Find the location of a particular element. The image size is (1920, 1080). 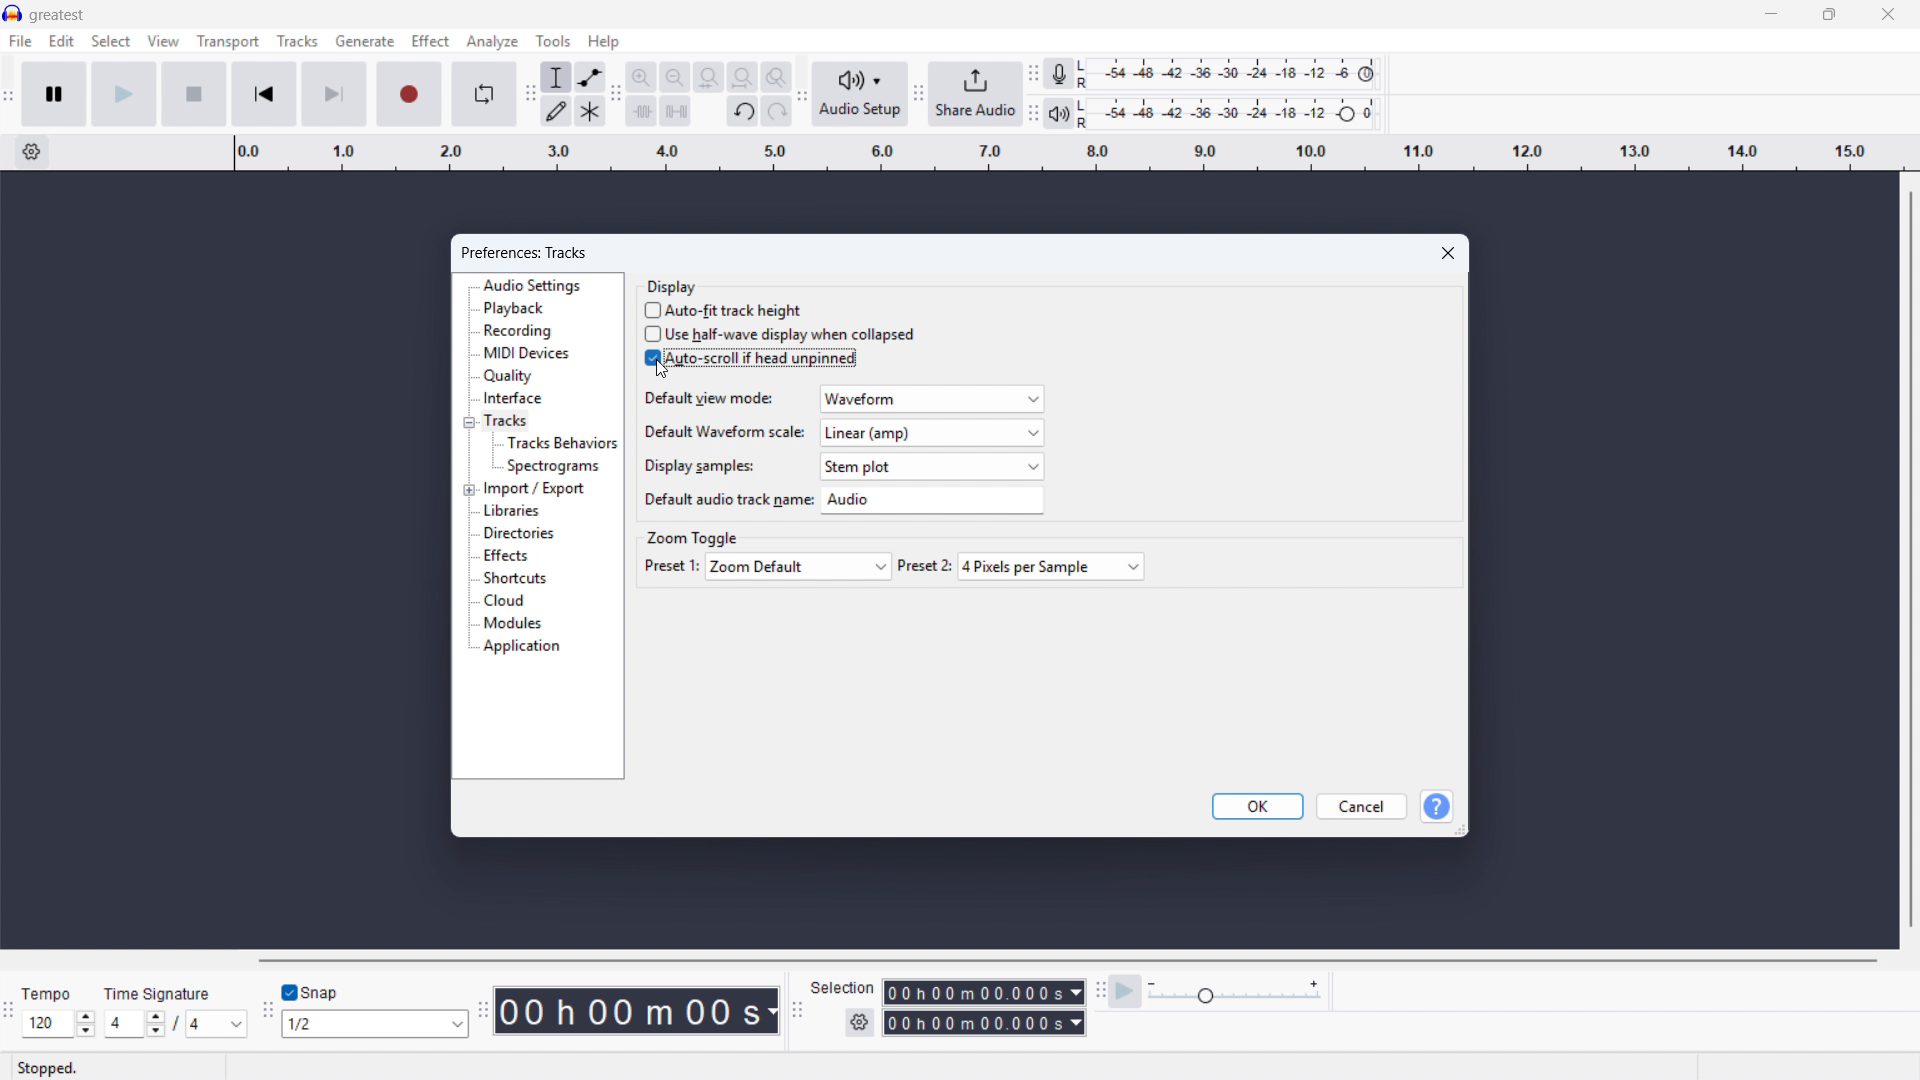

Display  is located at coordinates (672, 286).